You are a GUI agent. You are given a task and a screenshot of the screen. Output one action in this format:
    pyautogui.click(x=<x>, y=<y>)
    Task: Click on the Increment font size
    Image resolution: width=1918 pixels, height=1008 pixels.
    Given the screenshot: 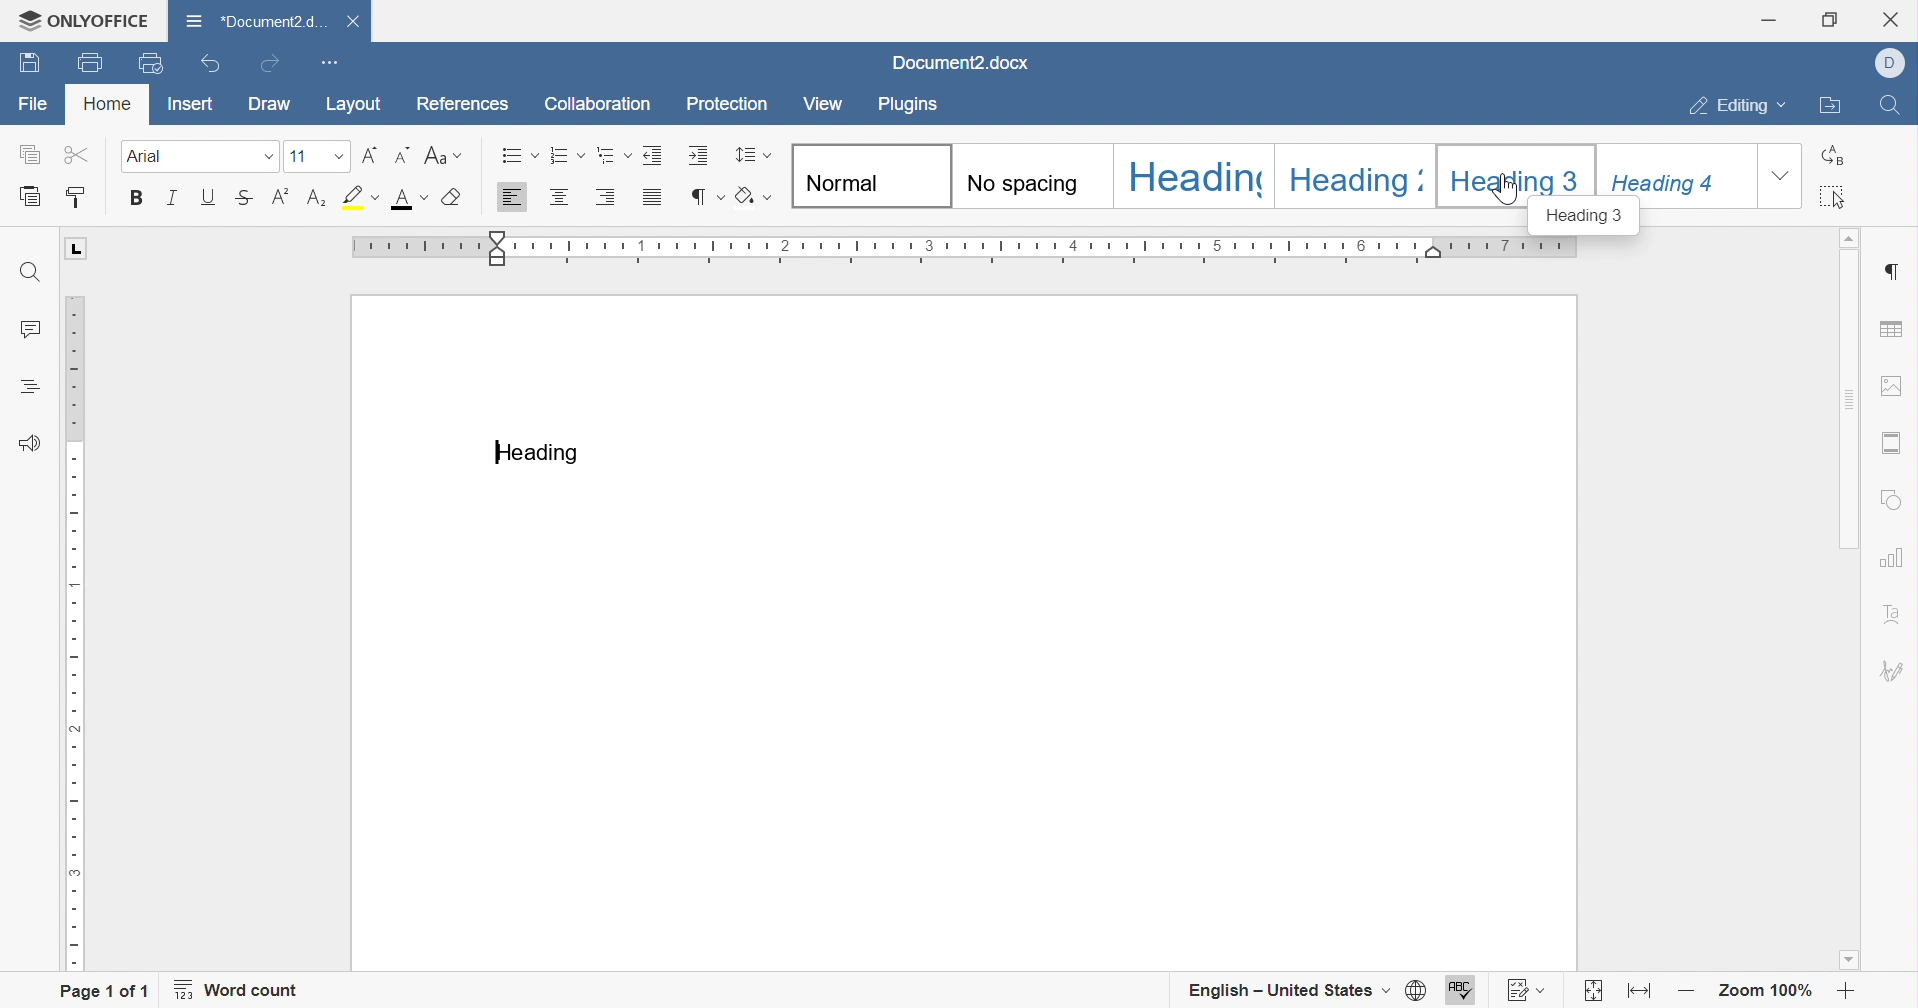 What is the action you would take?
    pyautogui.click(x=364, y=156)
    